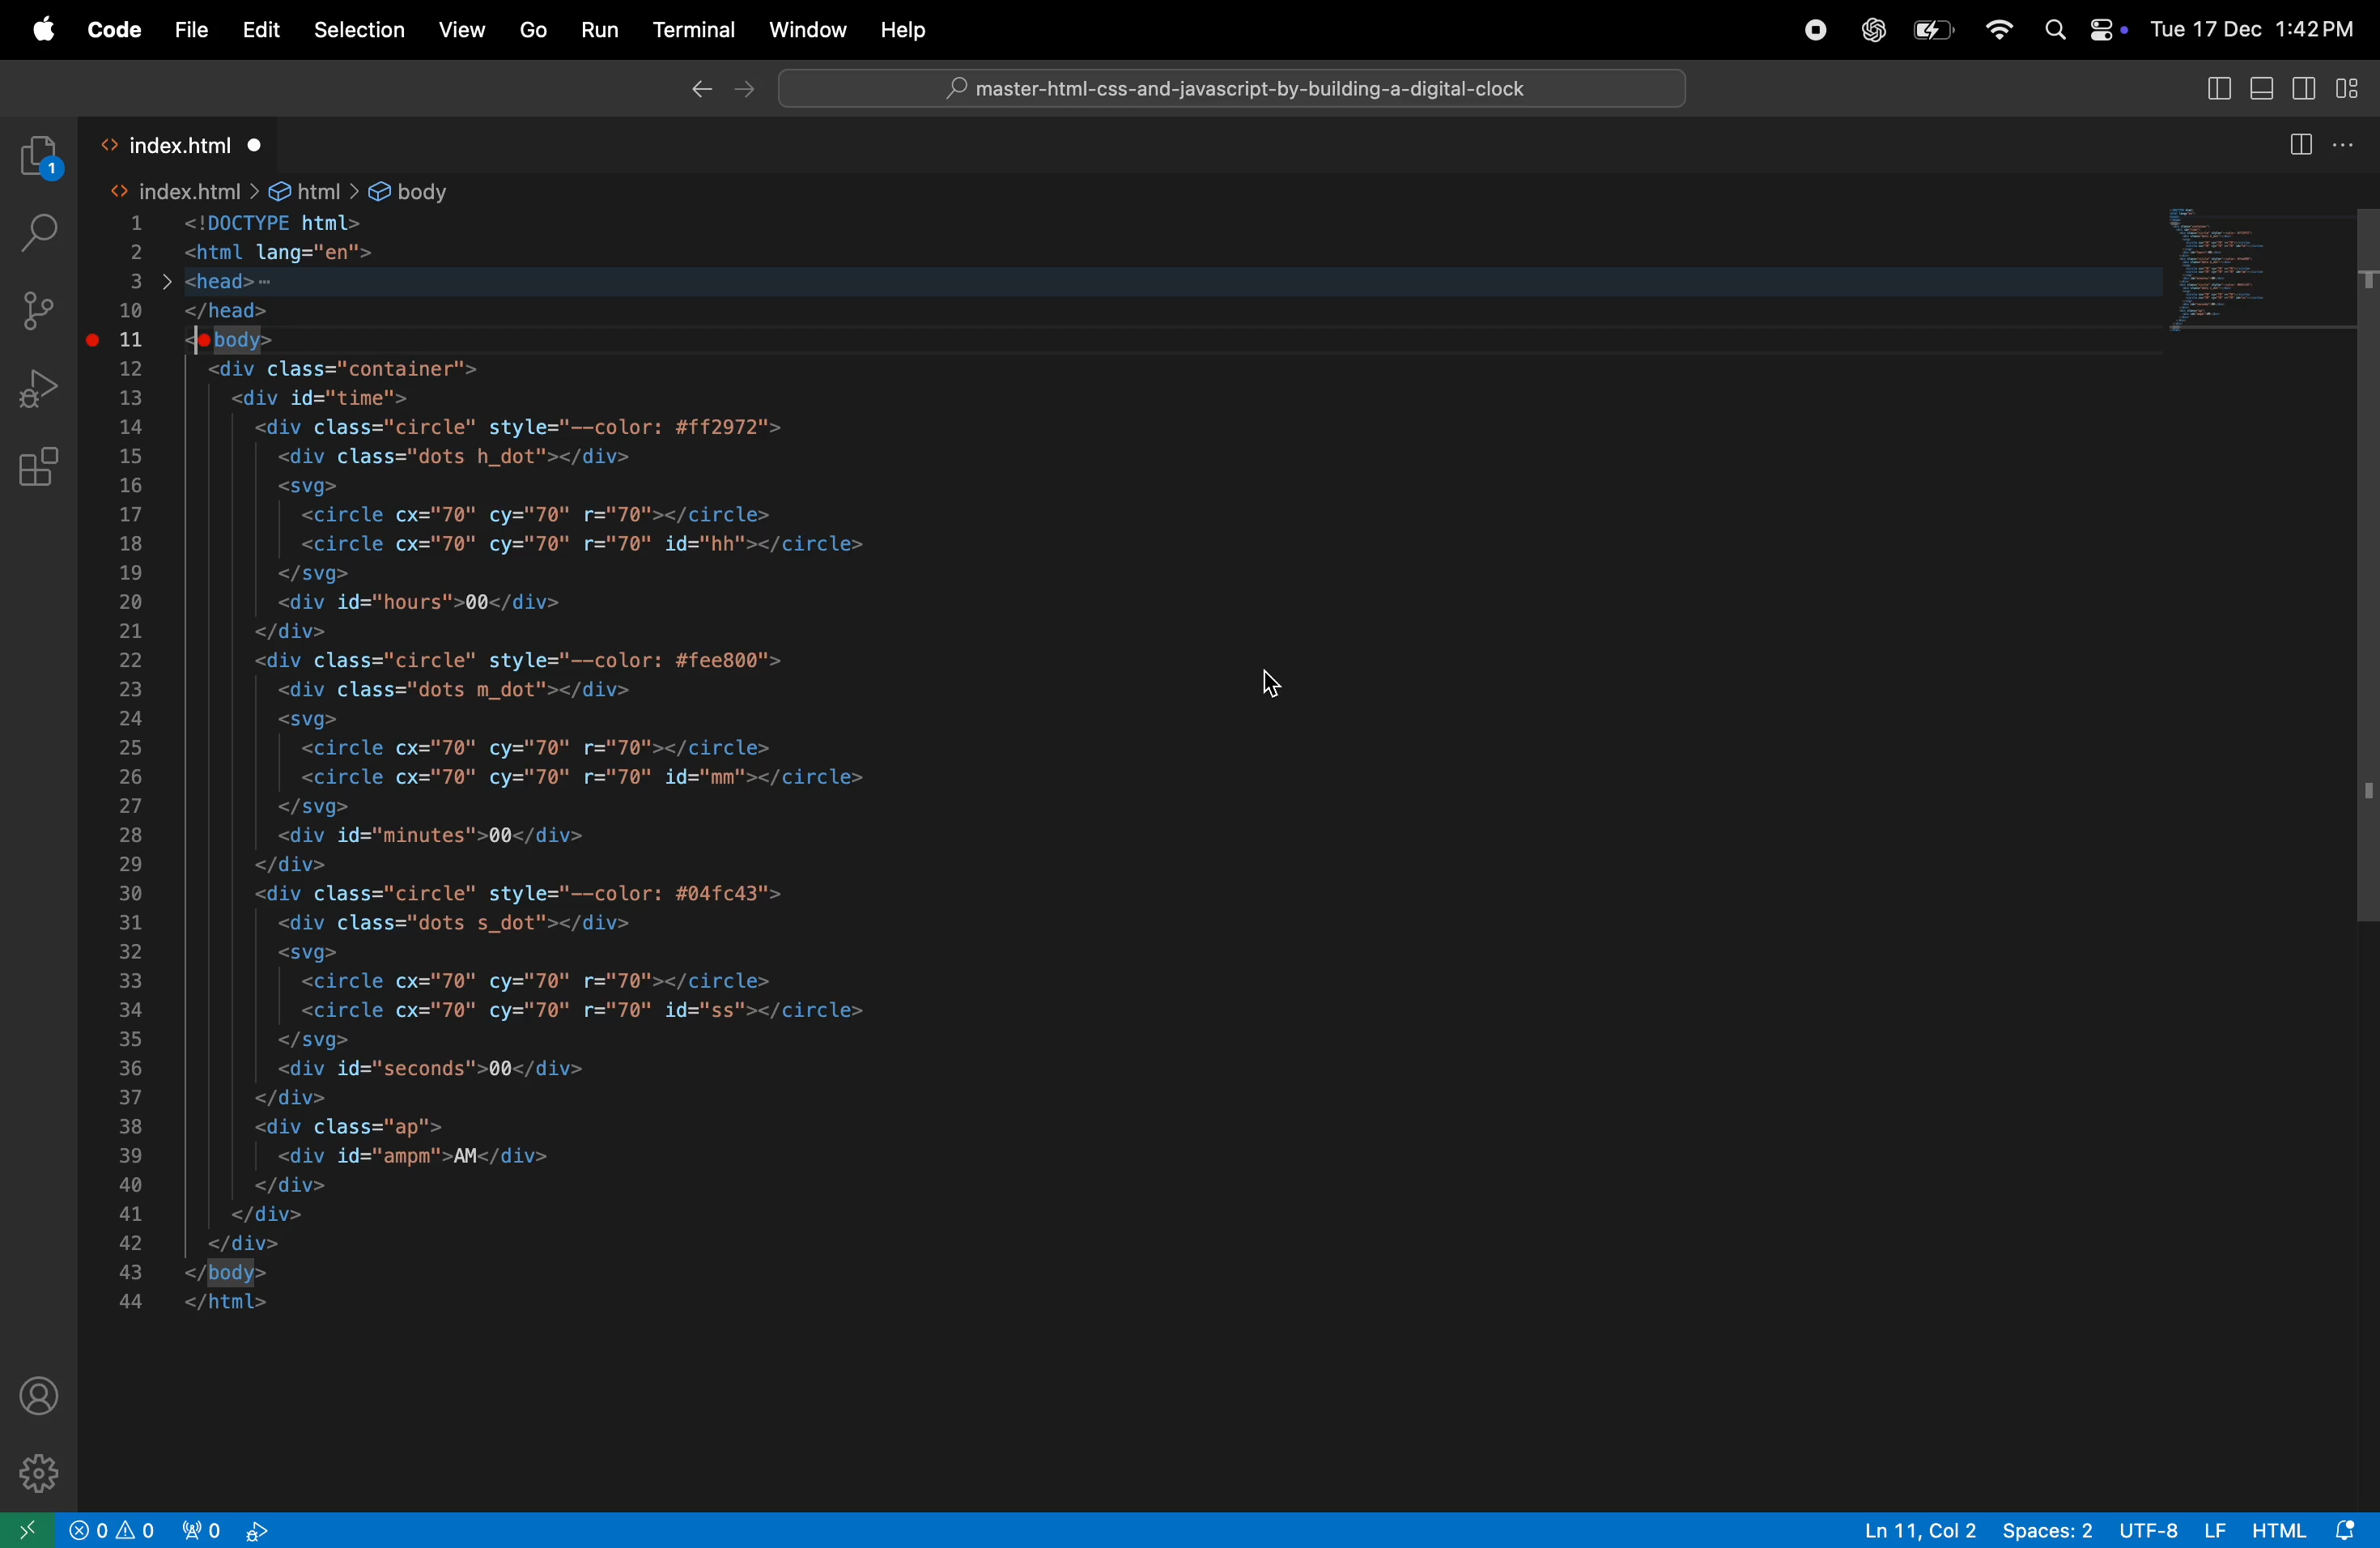 Image resolution: width=2380 pixels, height=1548 pixels. I want to click on profile, so click(42, 1394).